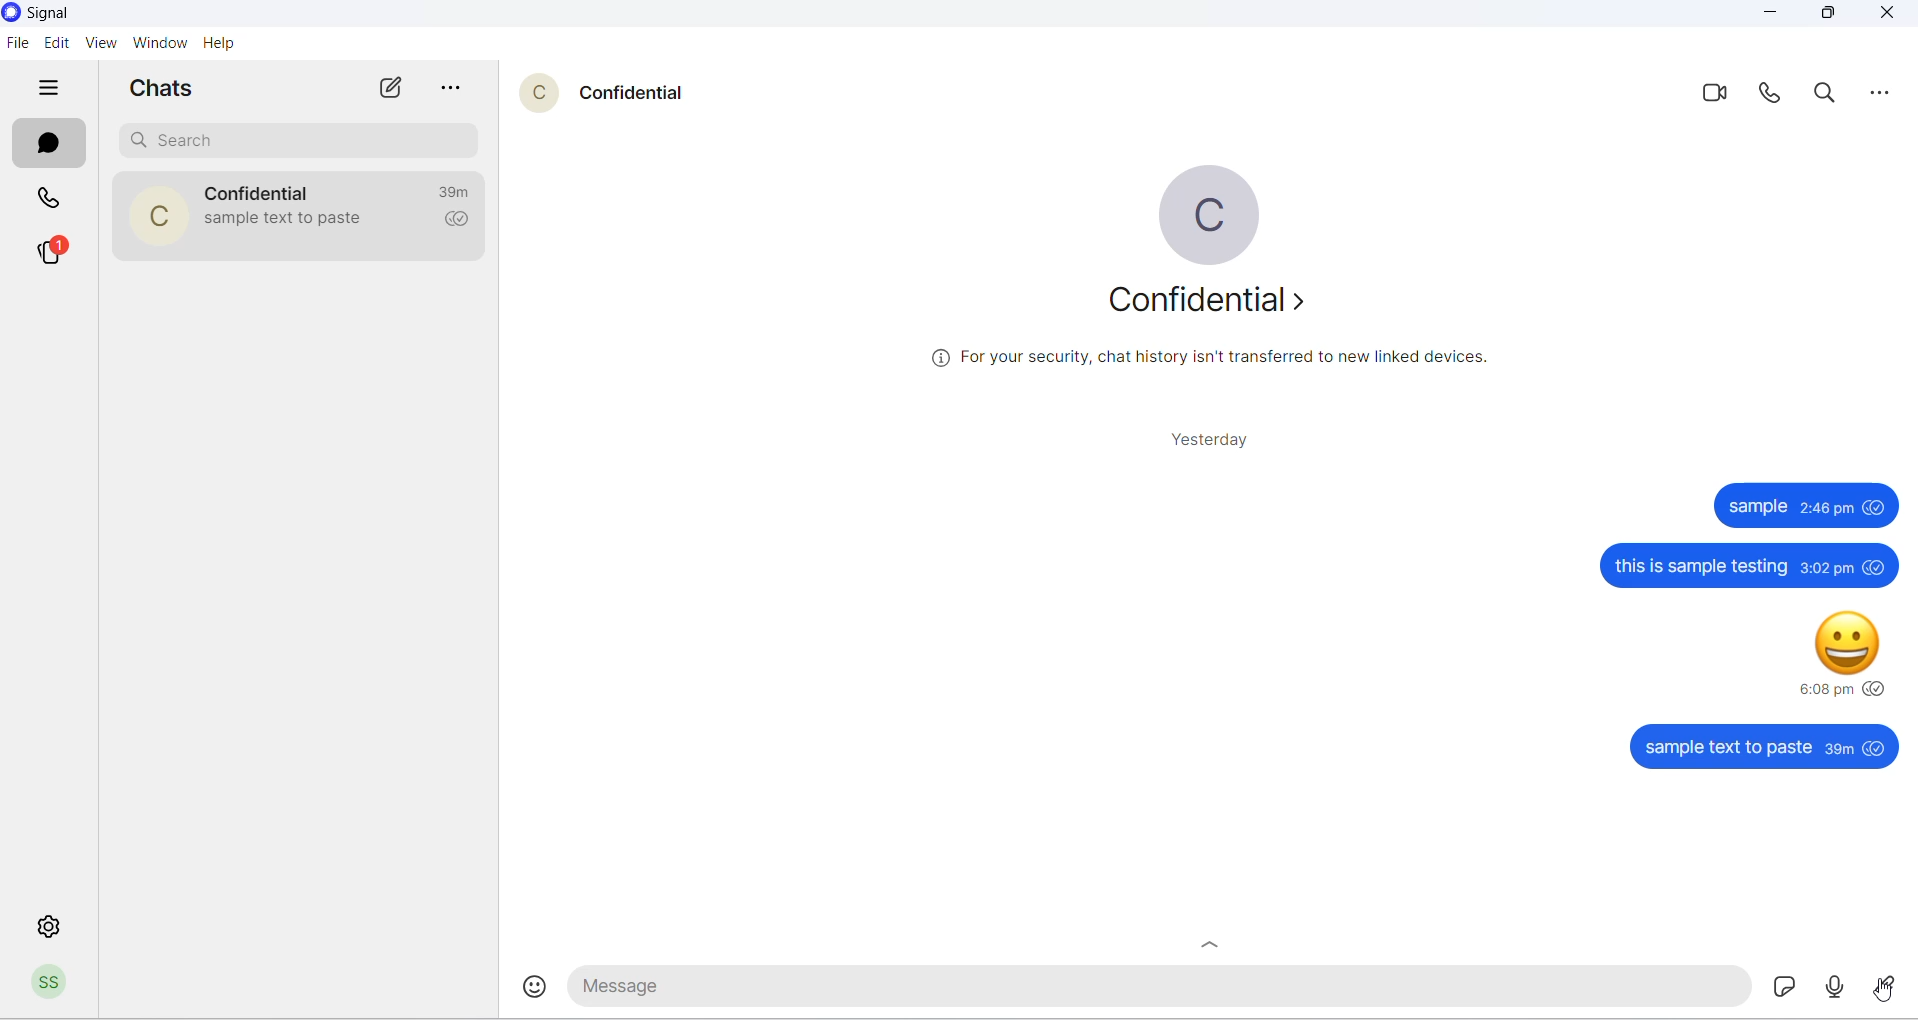  I want to click on contact name, so click(262, 190).